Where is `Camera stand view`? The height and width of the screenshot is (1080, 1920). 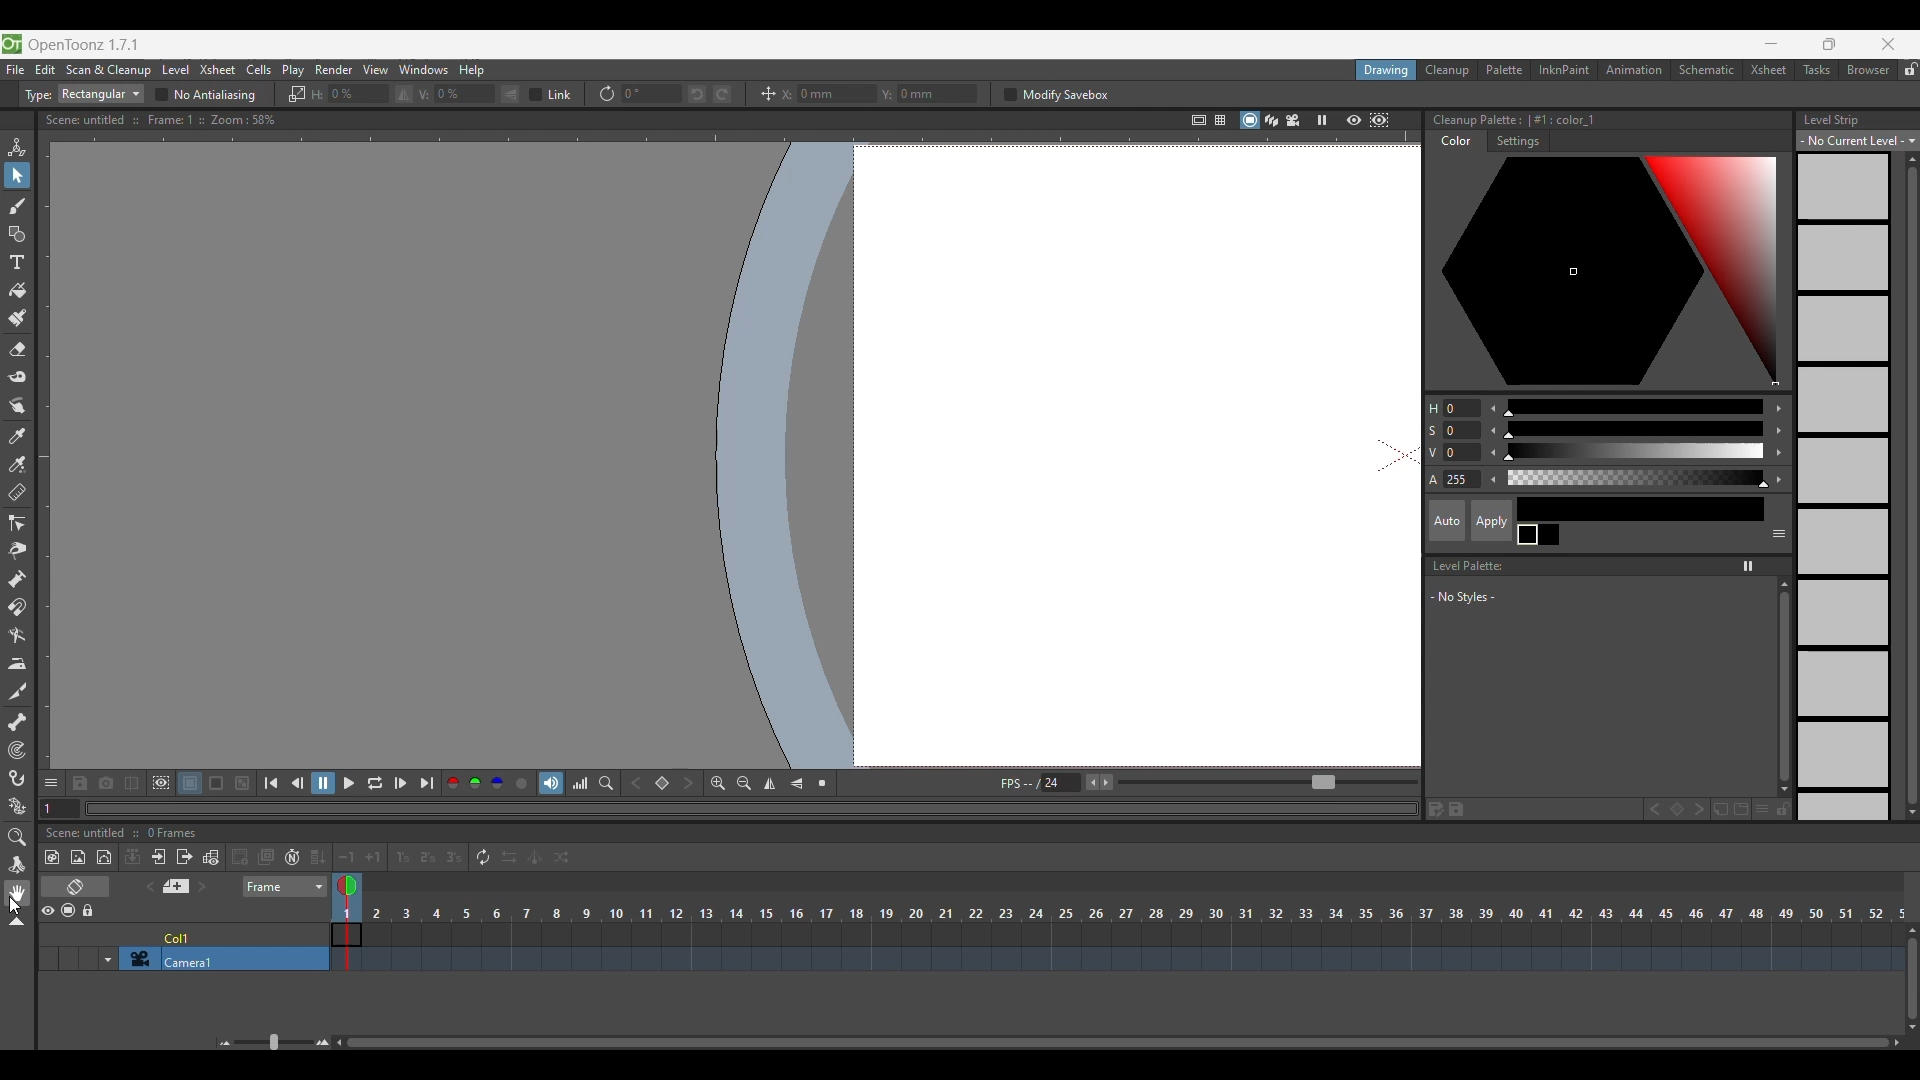 Camera stand view is located at coordinates (1244, 120).